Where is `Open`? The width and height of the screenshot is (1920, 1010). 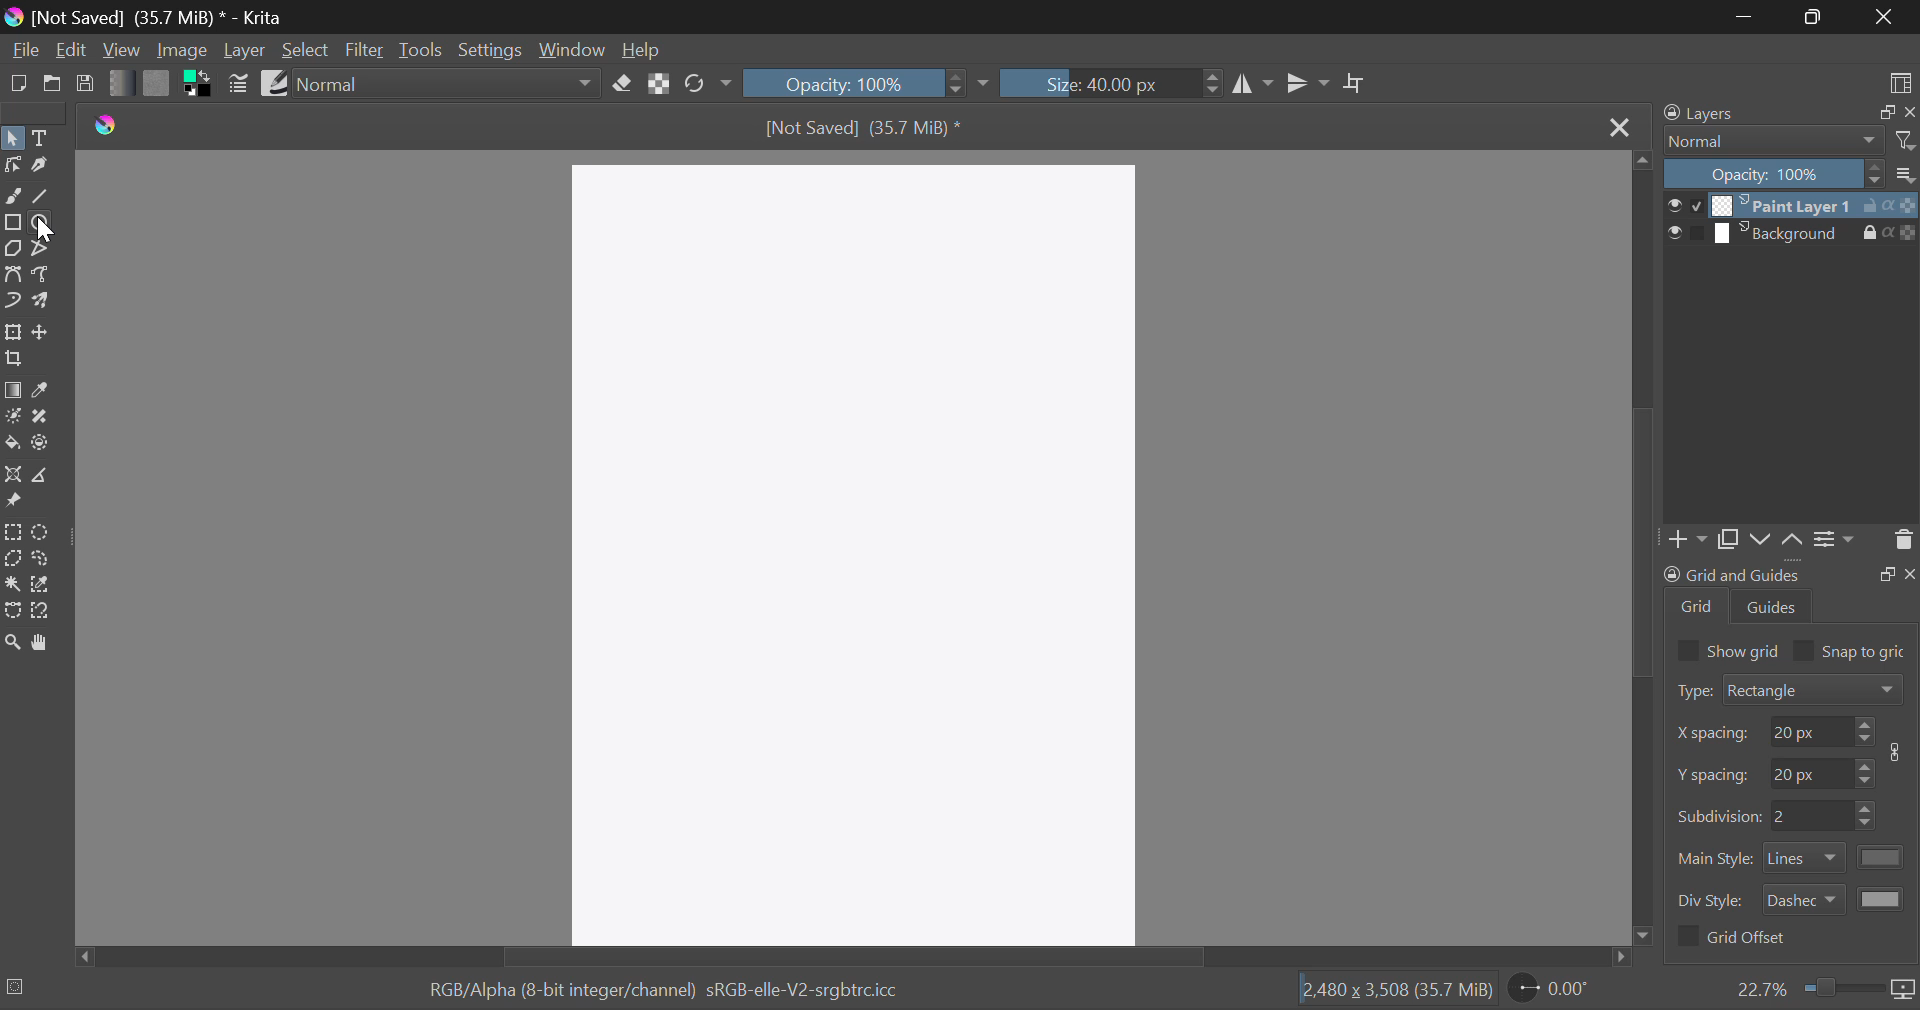 Open is located at coordinates (54, 82).